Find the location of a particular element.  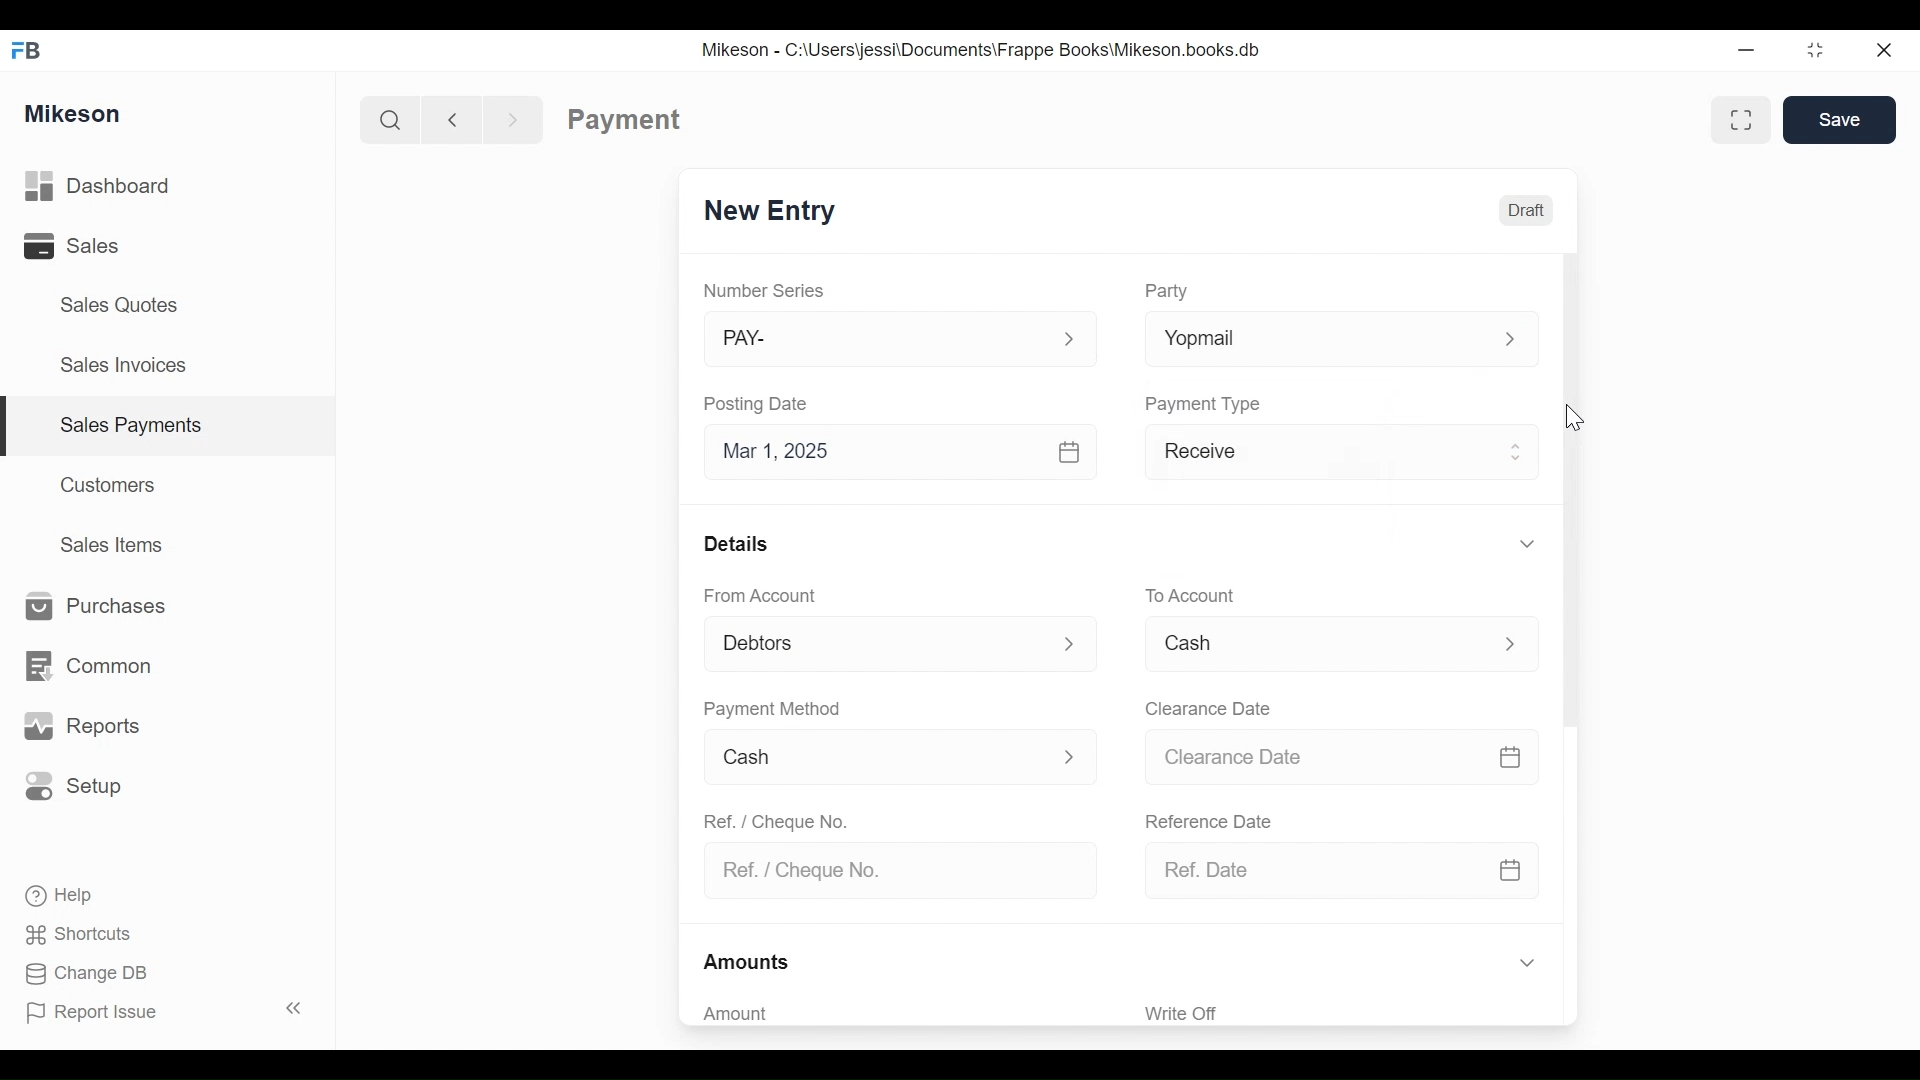

Maximize is located at coordinates (1812, 53).